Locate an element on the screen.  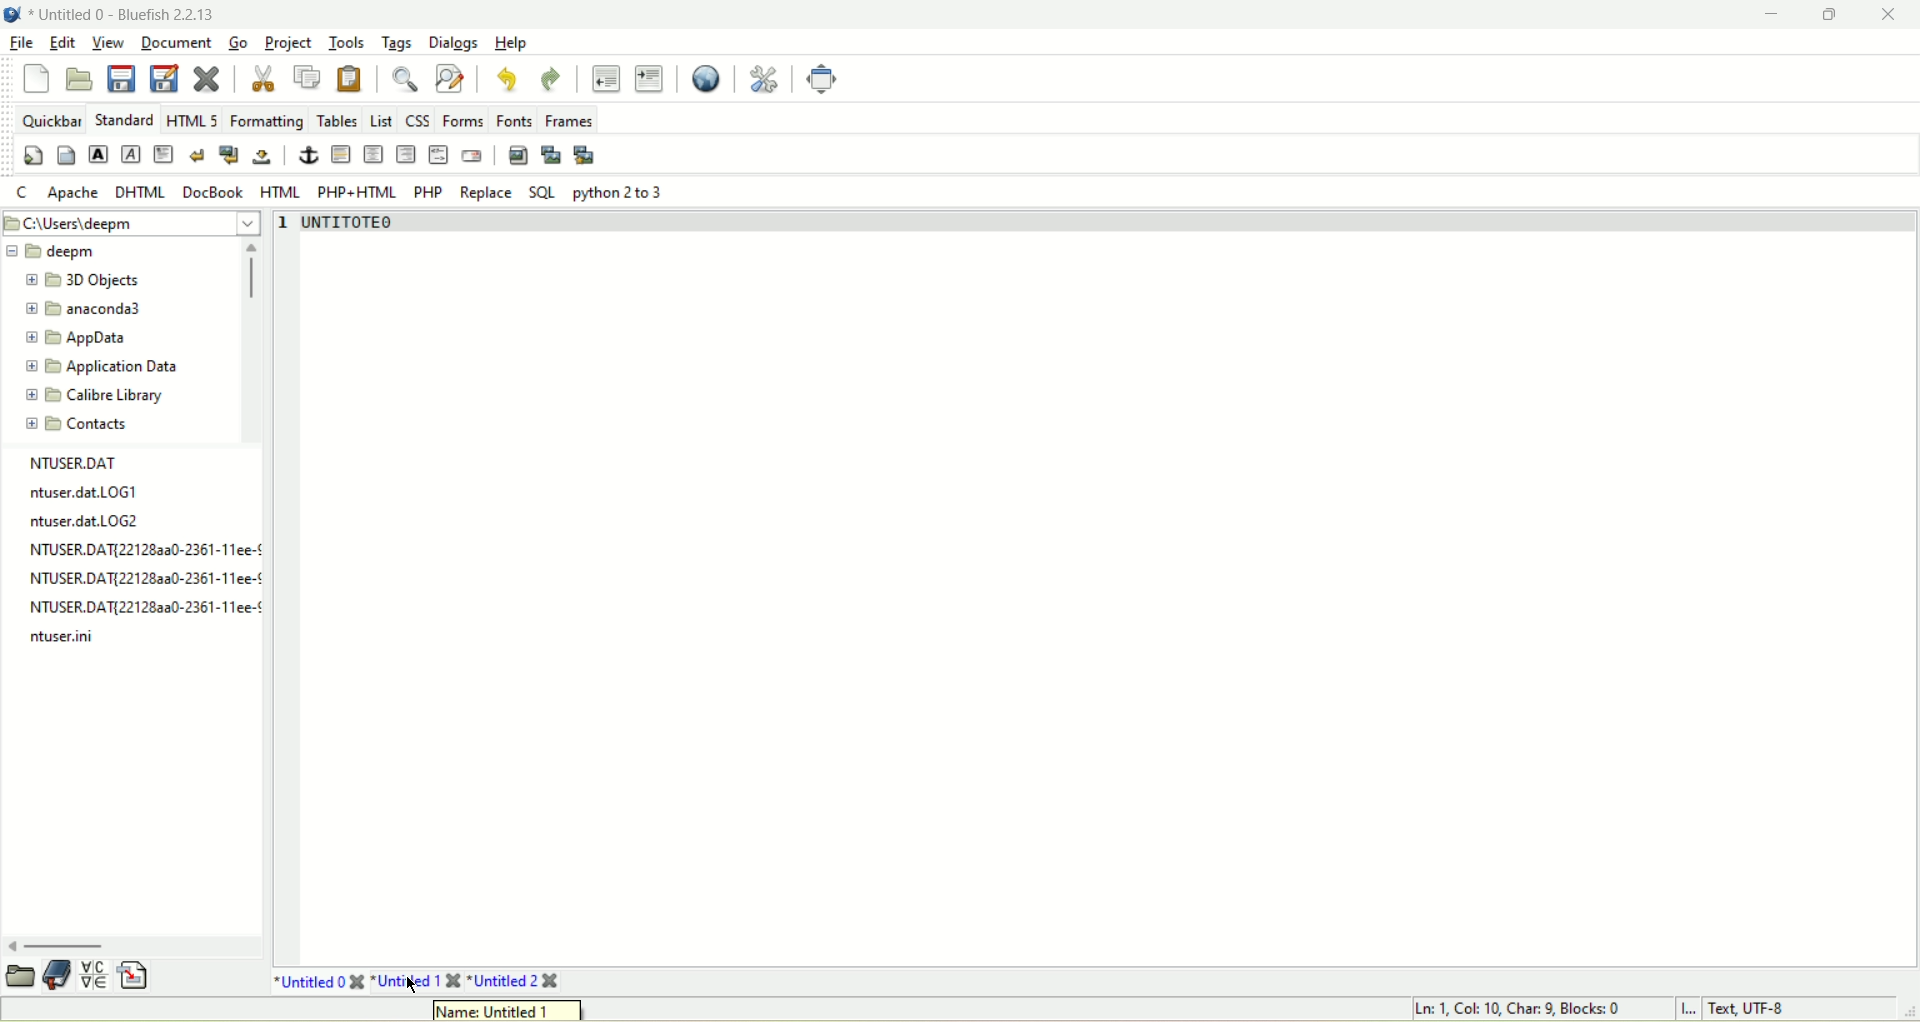
Tables is located at coordinates (338, 120).